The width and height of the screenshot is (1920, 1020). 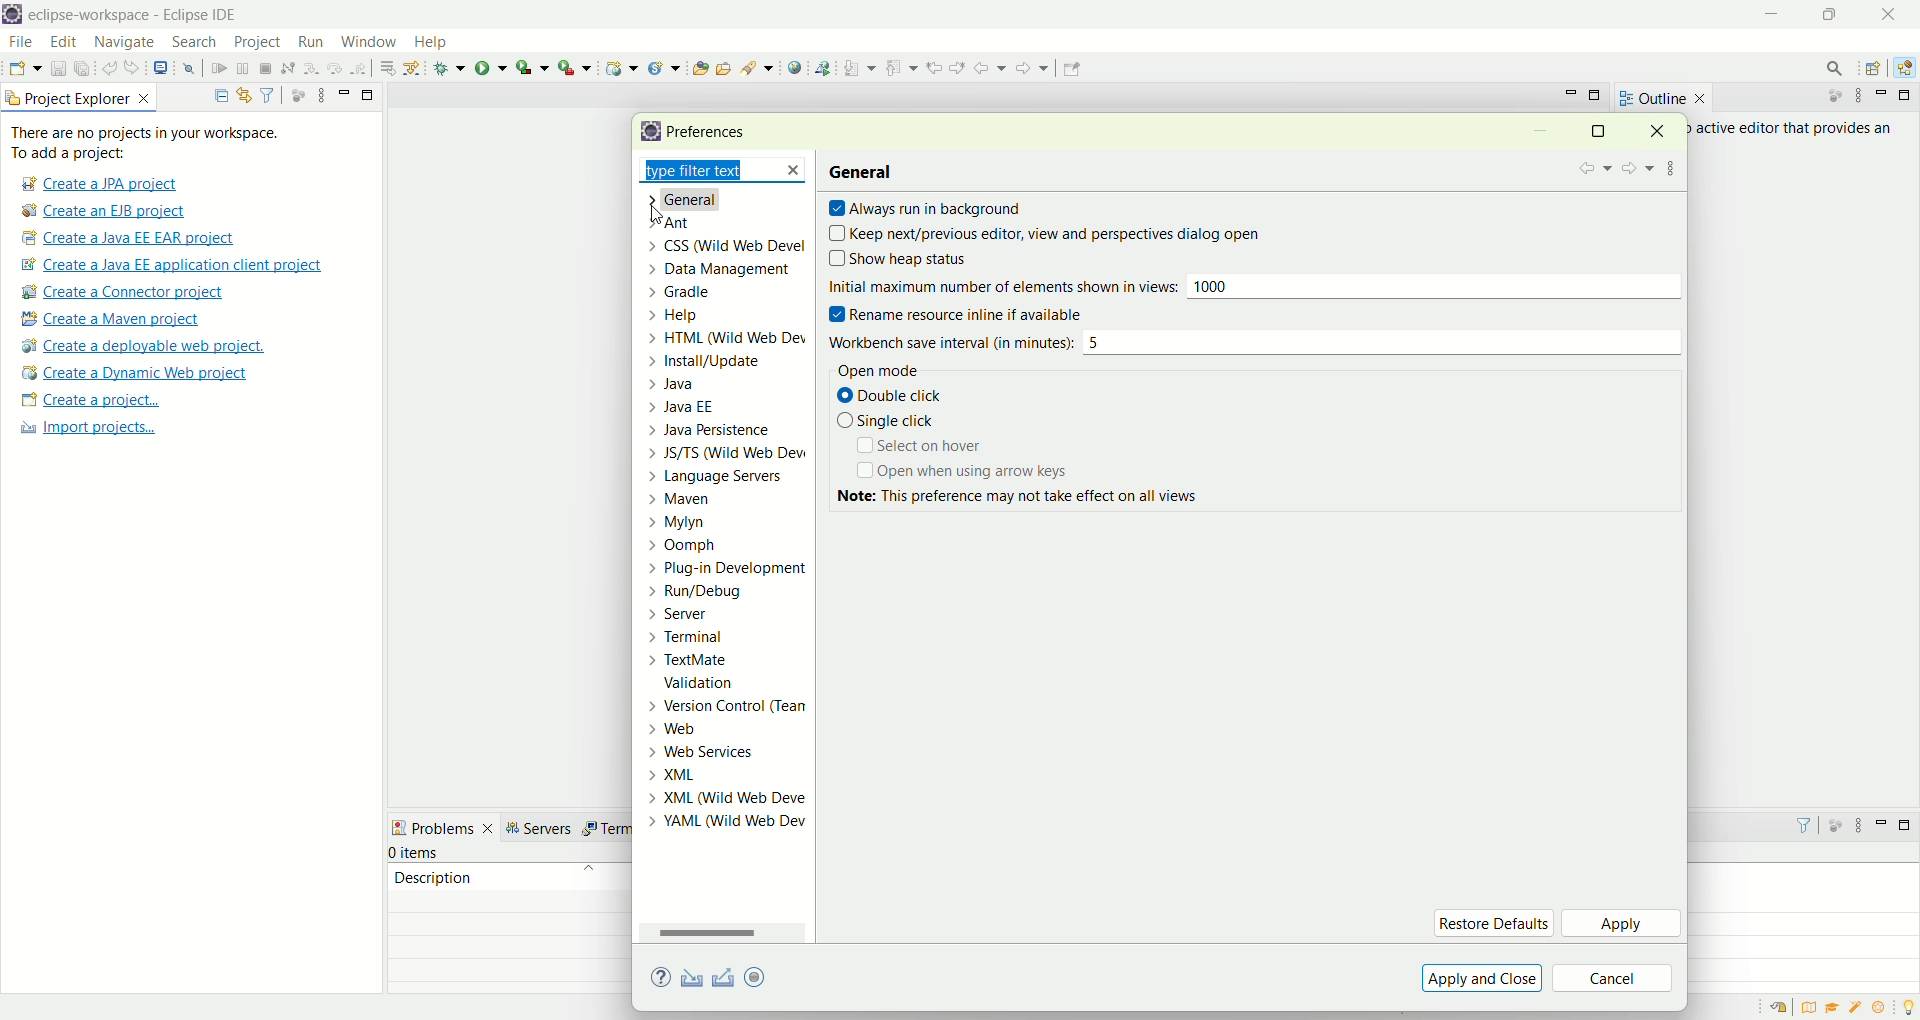 What do you see at coordinates (729, 316) in the screenshot?
I see `help` at bounding box center [729, 316].